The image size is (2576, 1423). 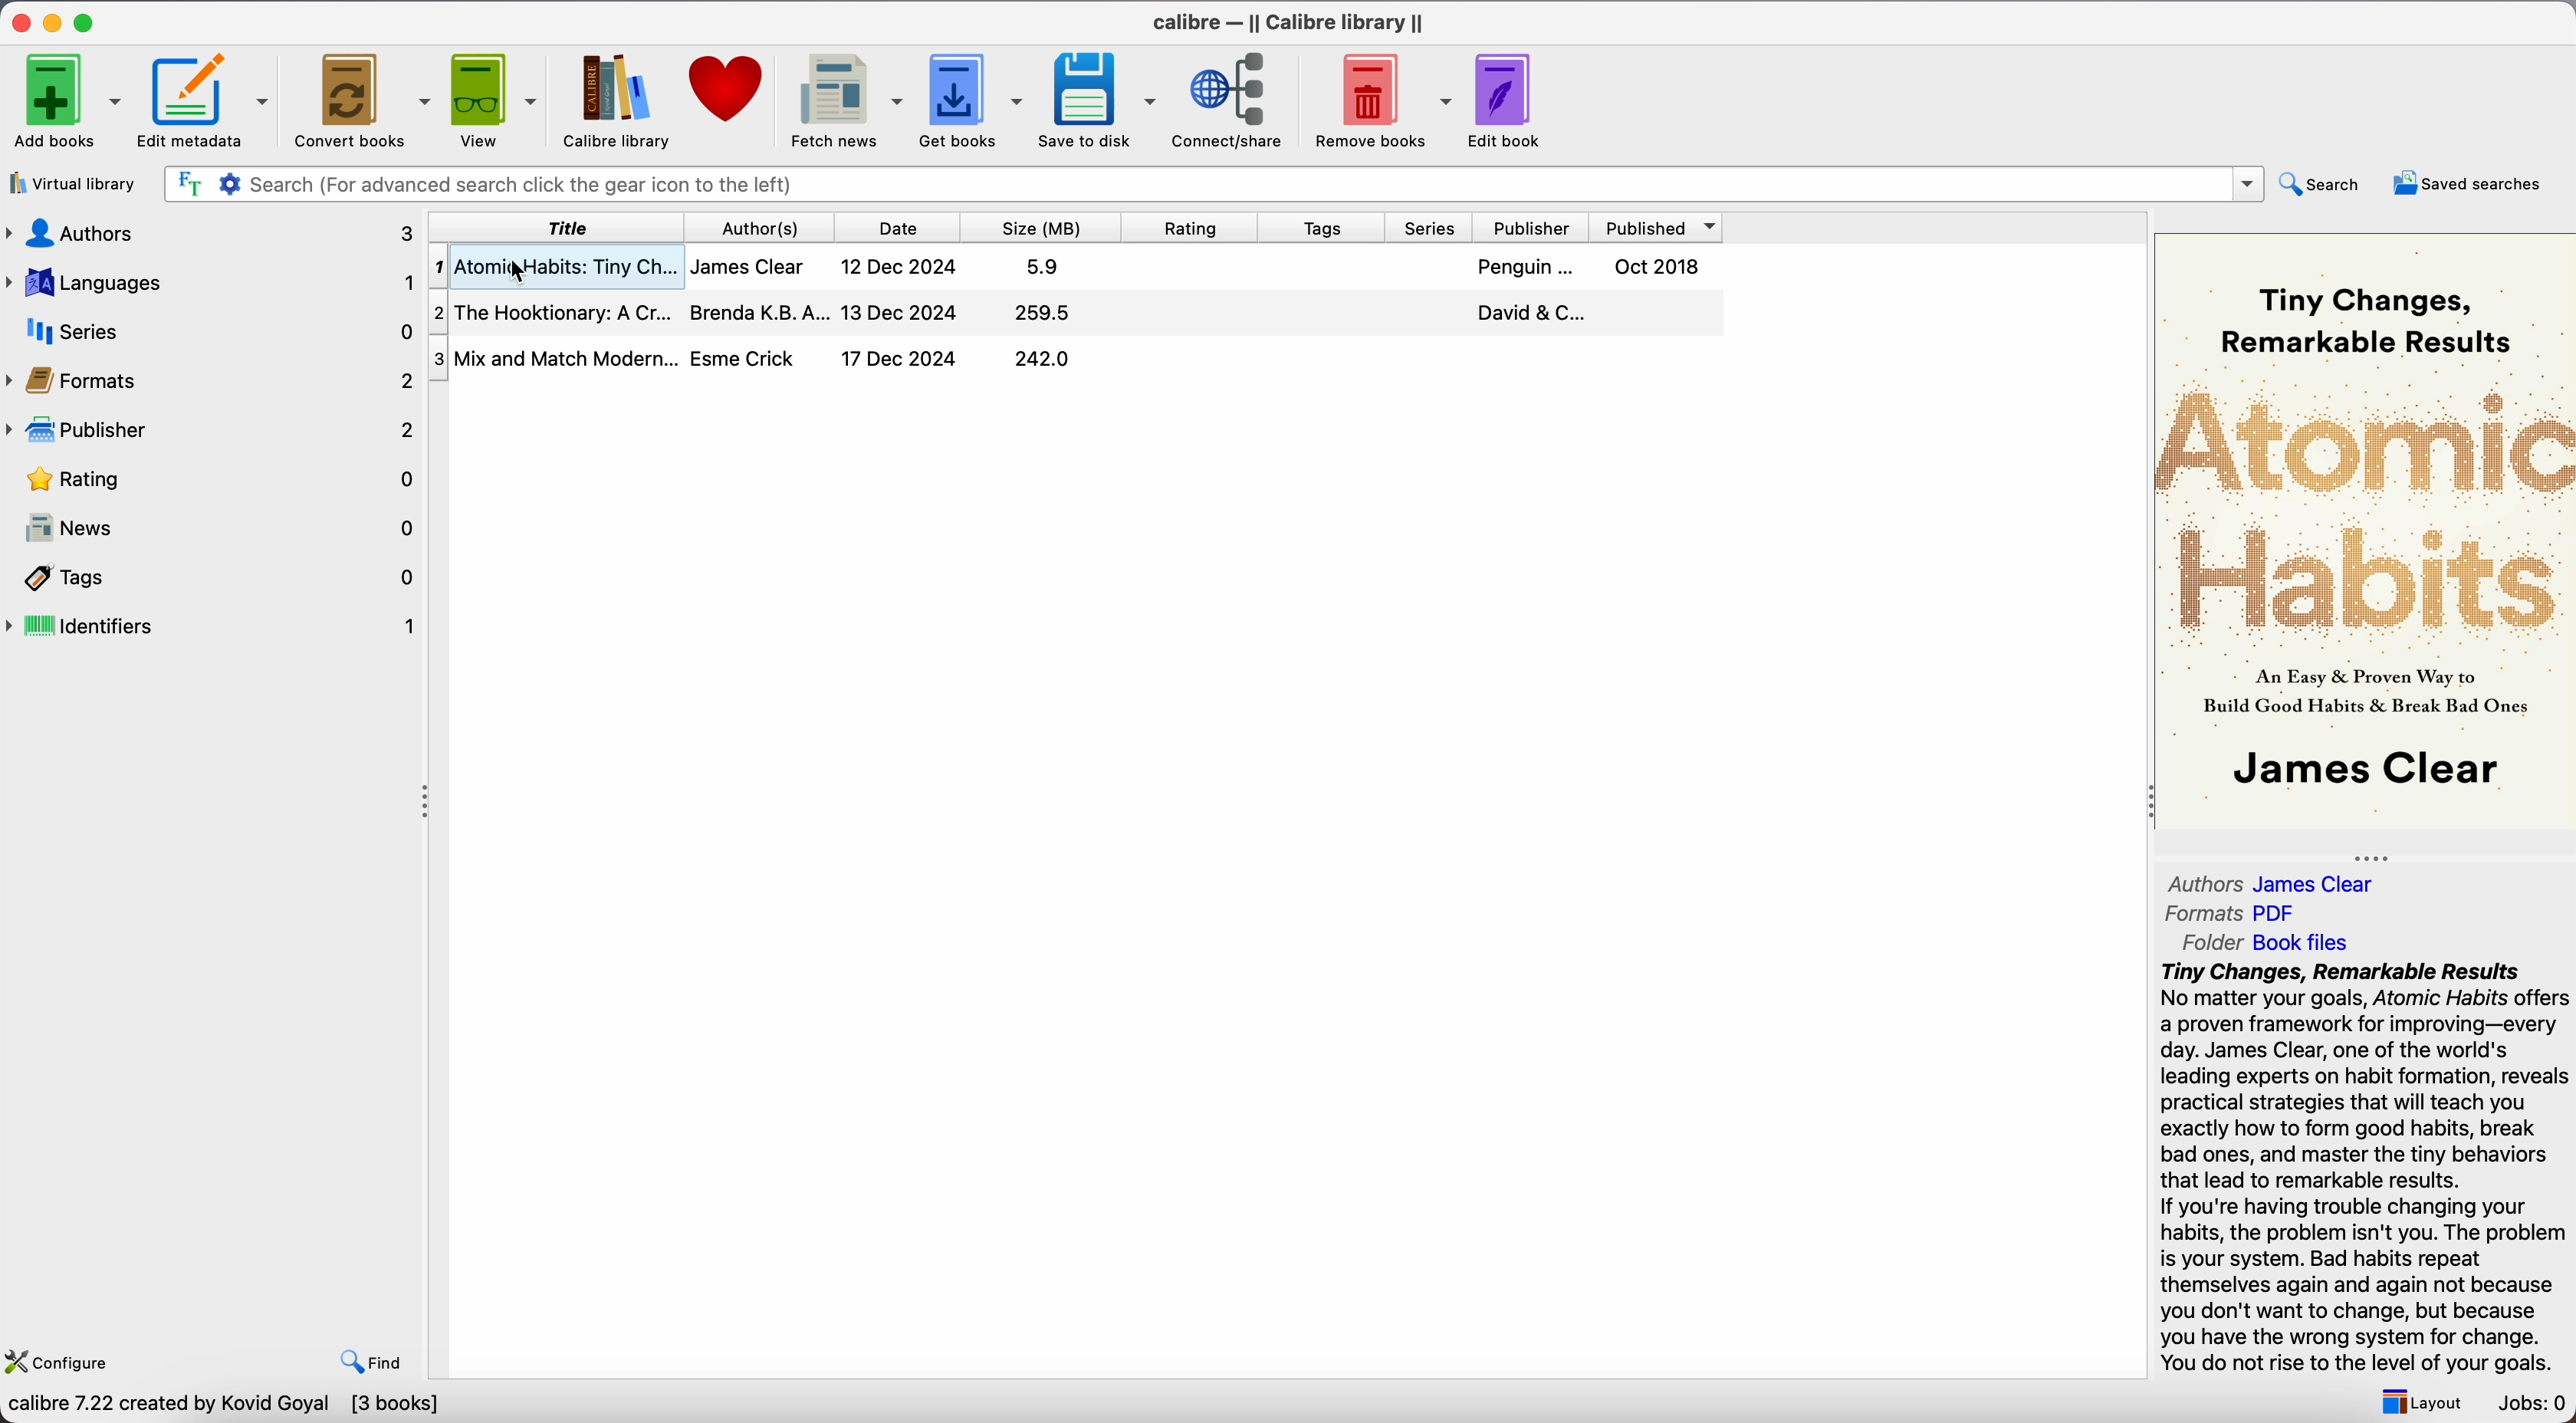 I want to click on publisher, so click(x=1529, y=228).